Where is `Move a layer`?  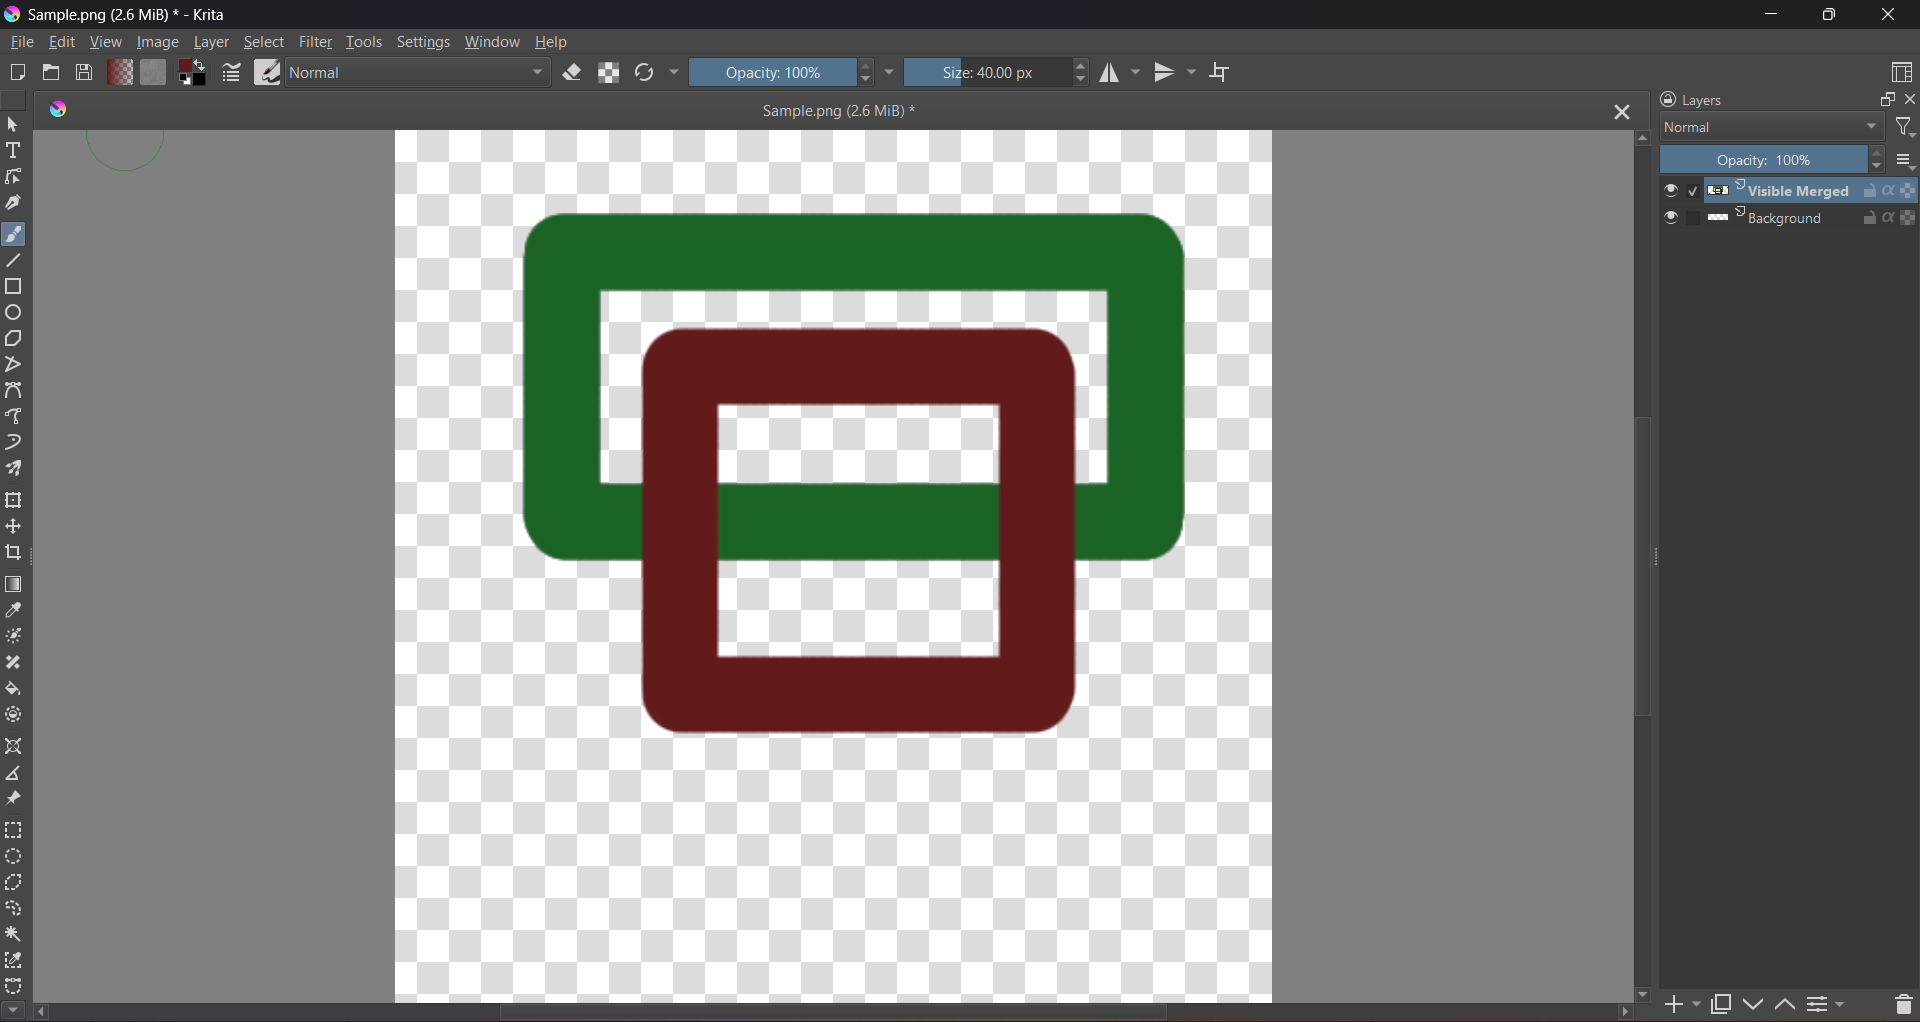 Move a layer is located at coordinates (15, 527).